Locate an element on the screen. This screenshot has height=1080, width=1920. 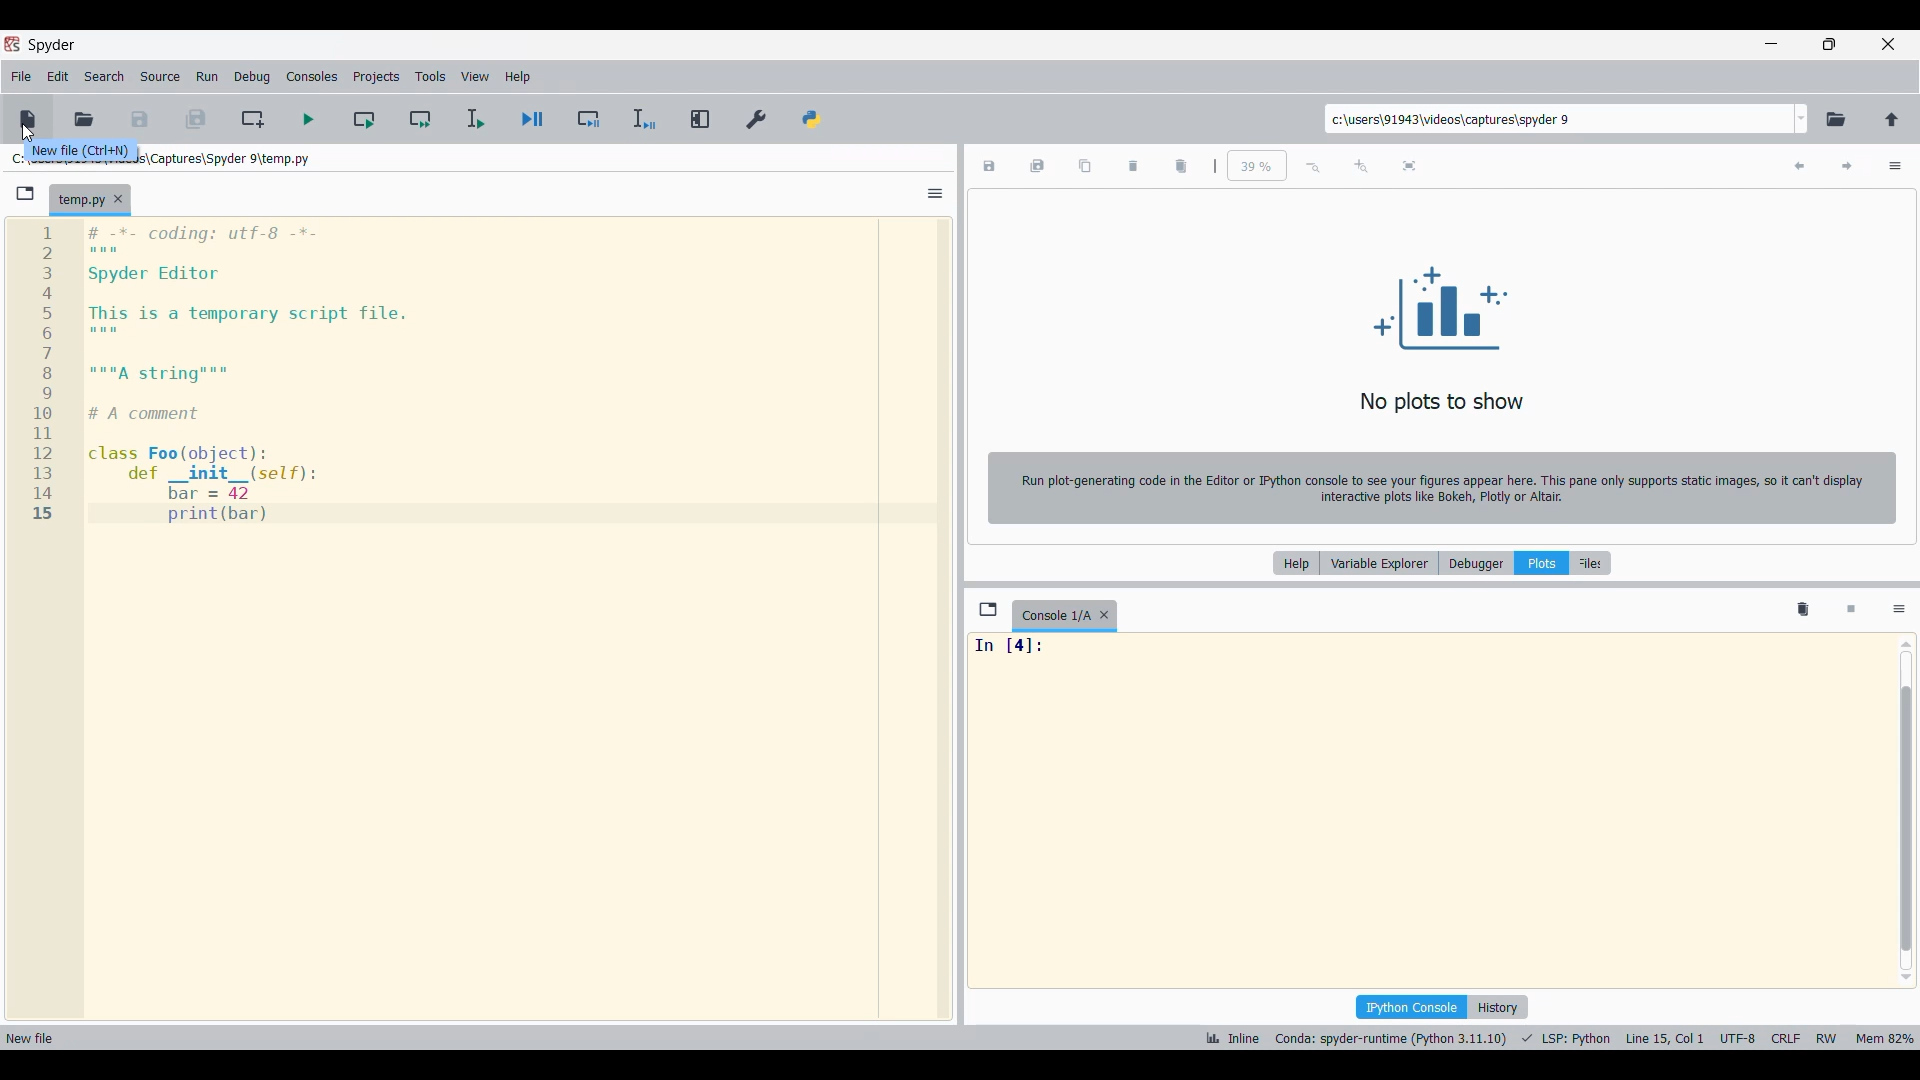
PYTHONPATH manager is located at coordinates (812, 120).